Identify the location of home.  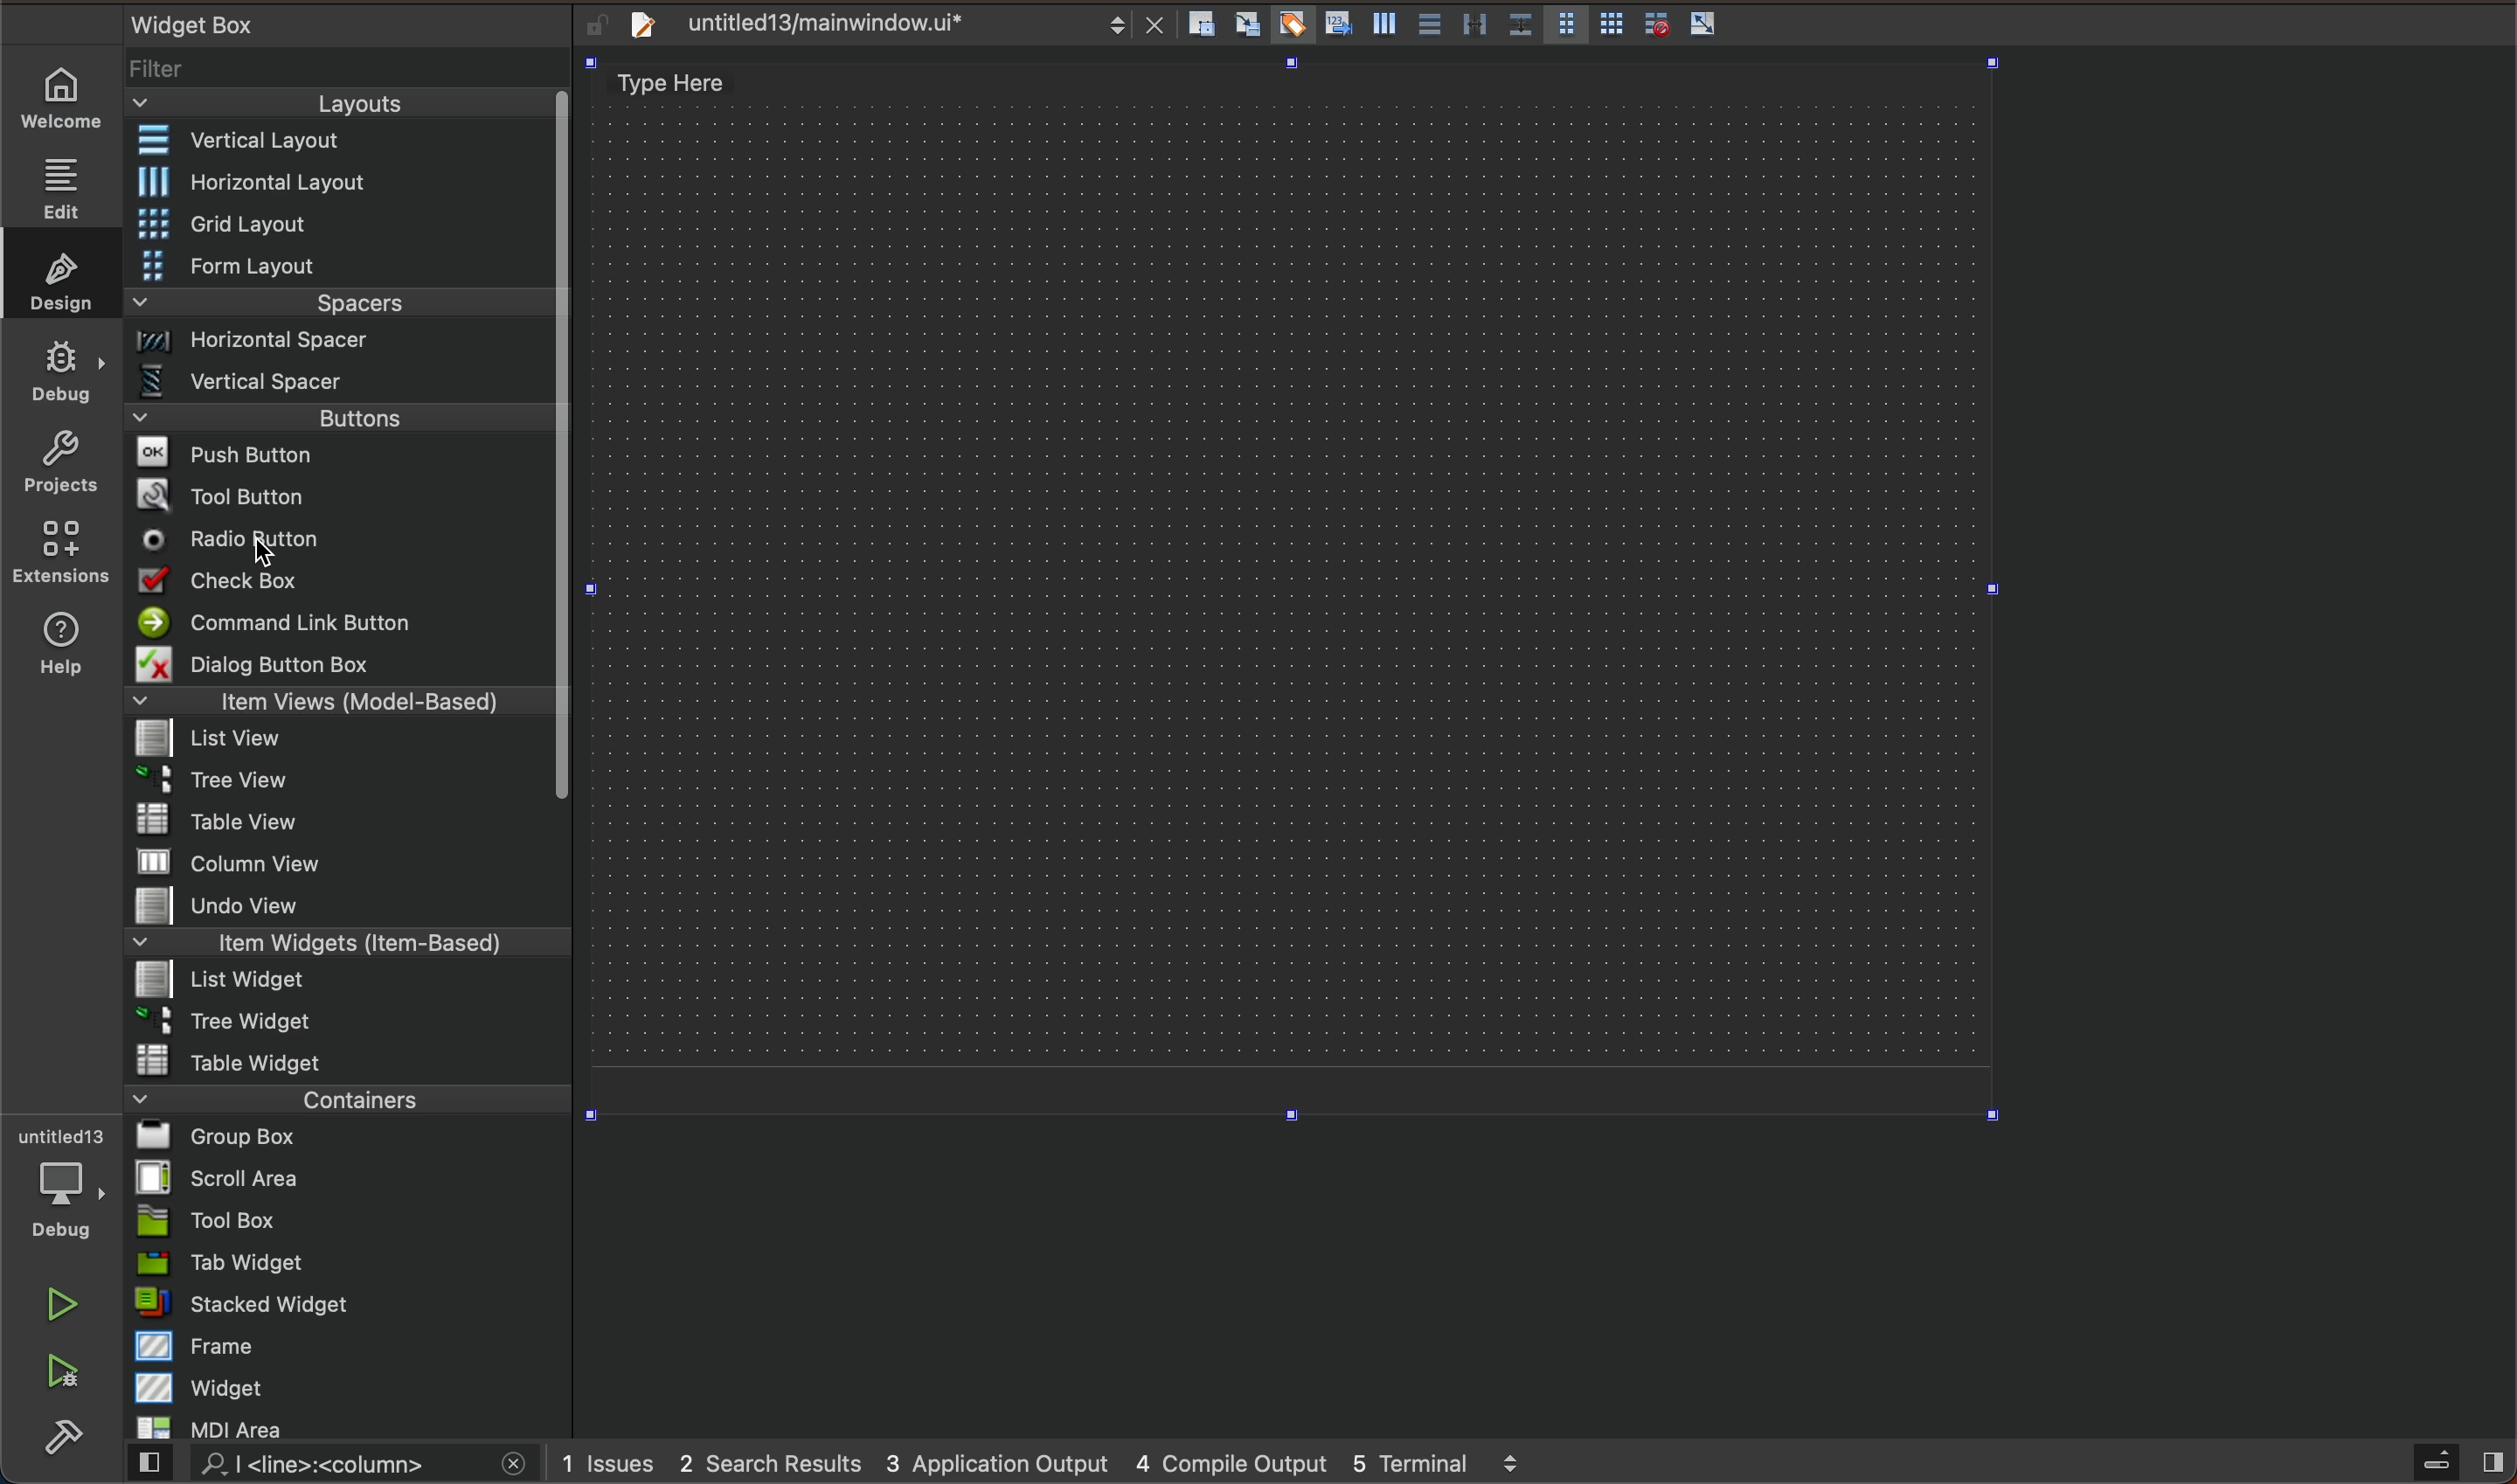
(71, 98).